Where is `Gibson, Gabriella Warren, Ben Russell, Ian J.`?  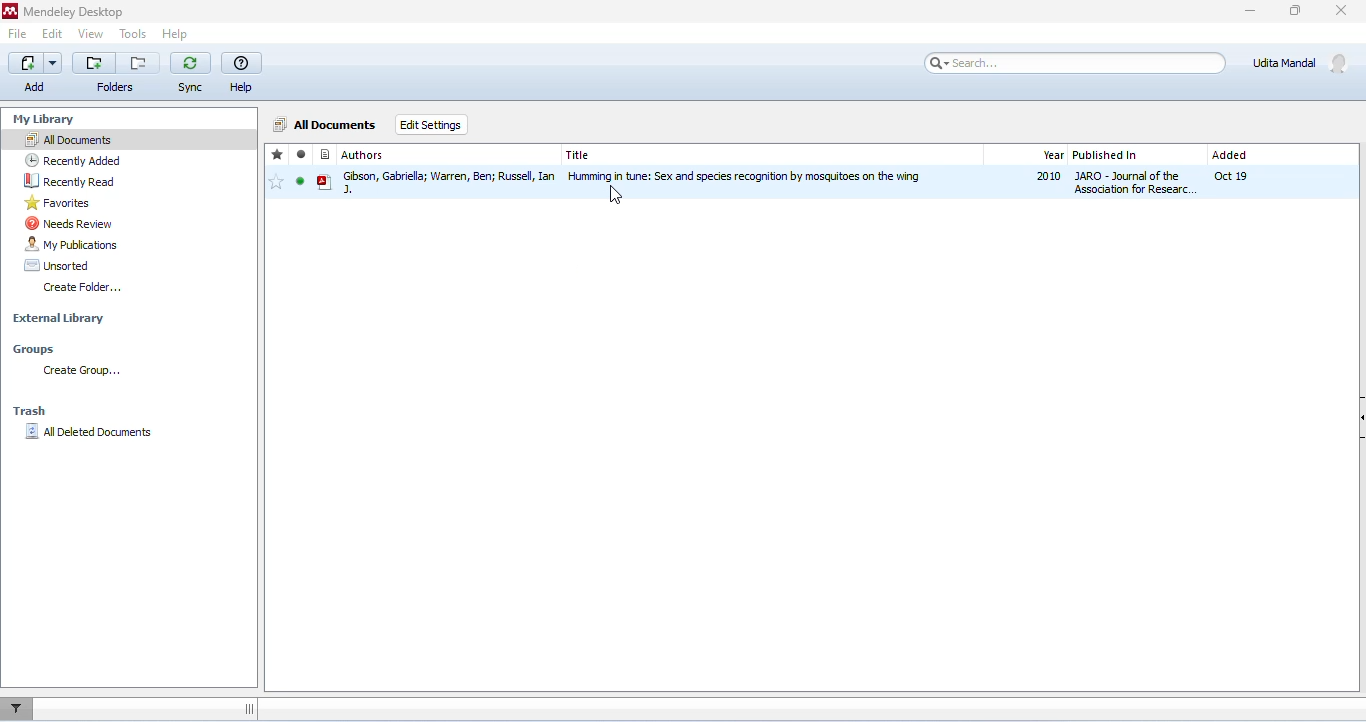 Gibson, Gabriella Warren, Ben Russell, Ian J. is located at coordinates (440, 182).